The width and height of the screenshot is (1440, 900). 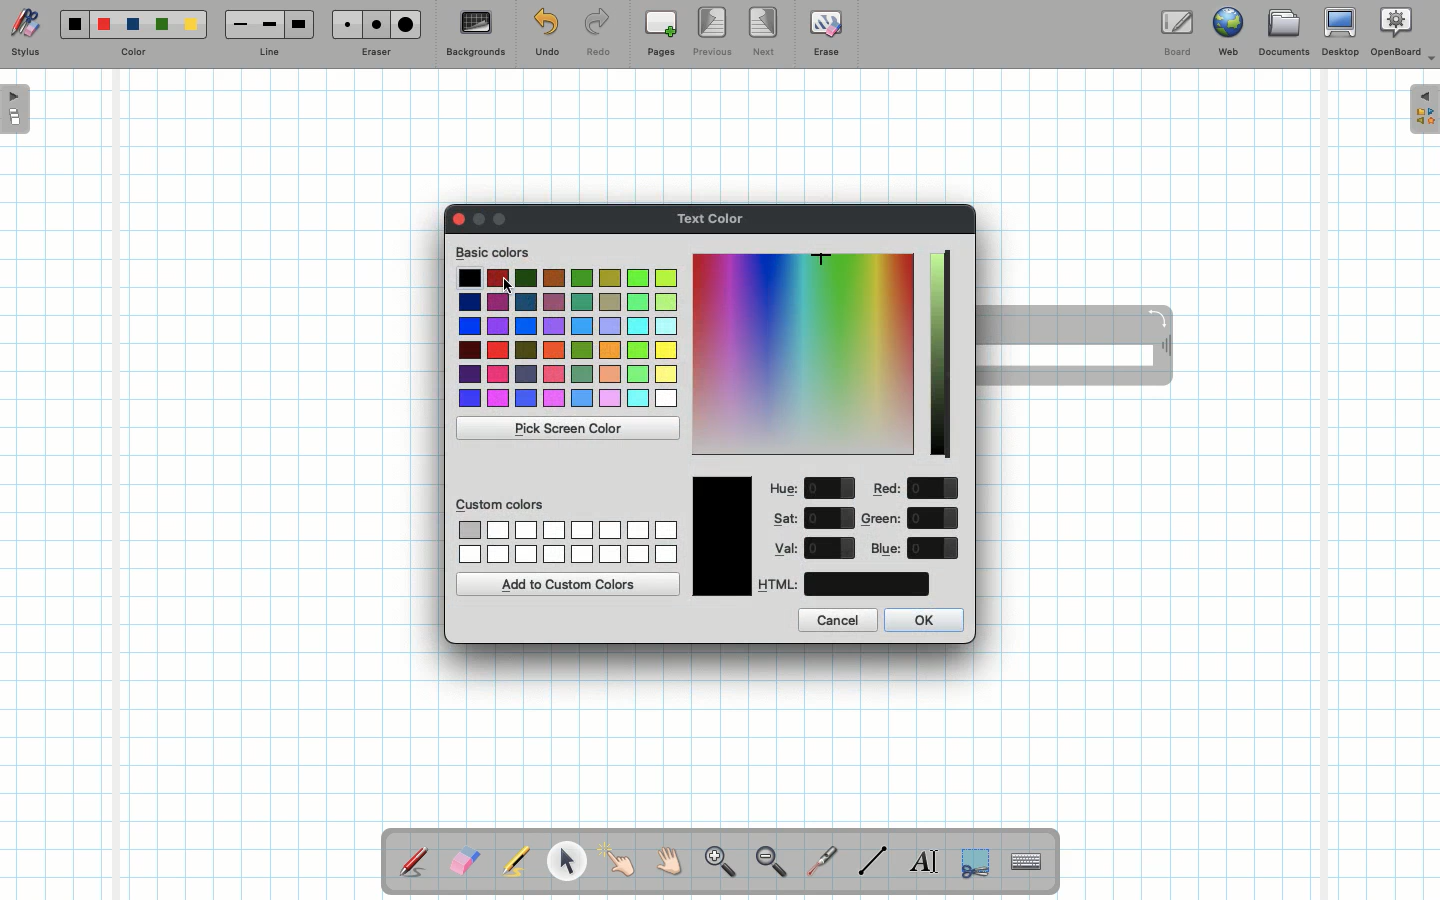 I want to click on Yellow, so click(x=191, y=24).